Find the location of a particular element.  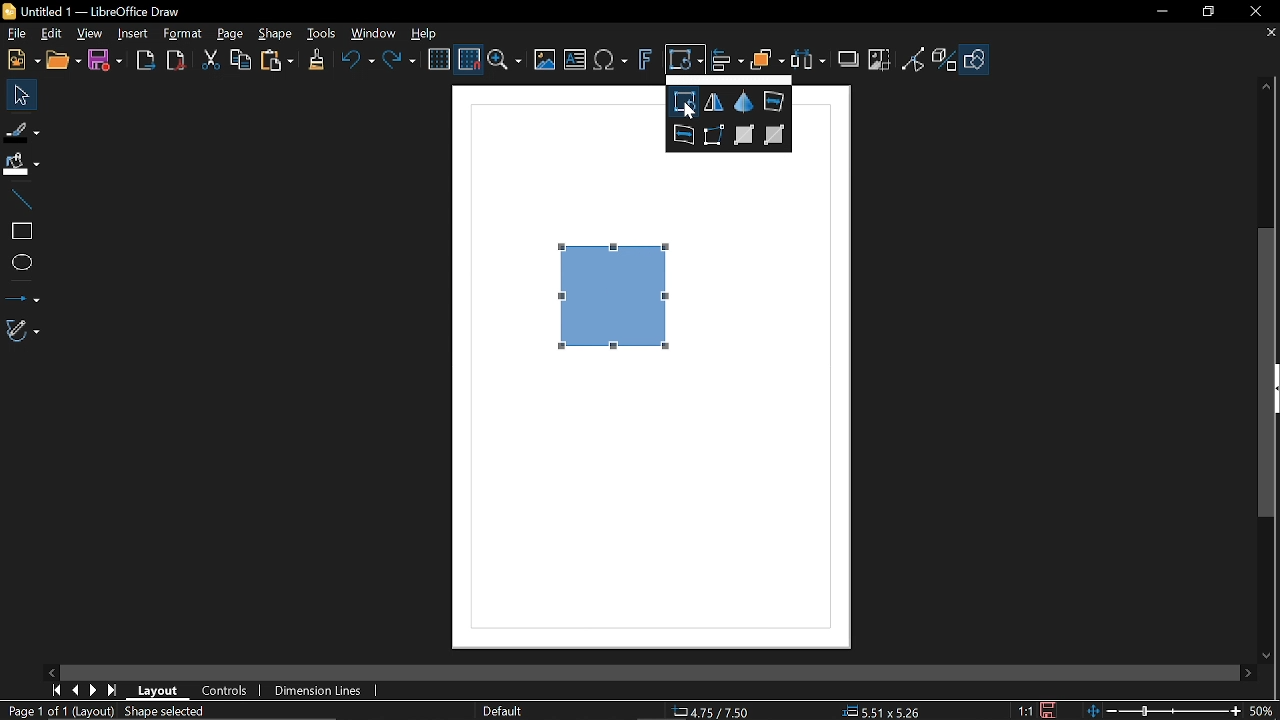

Move right is located at coordinates (1245, 673).